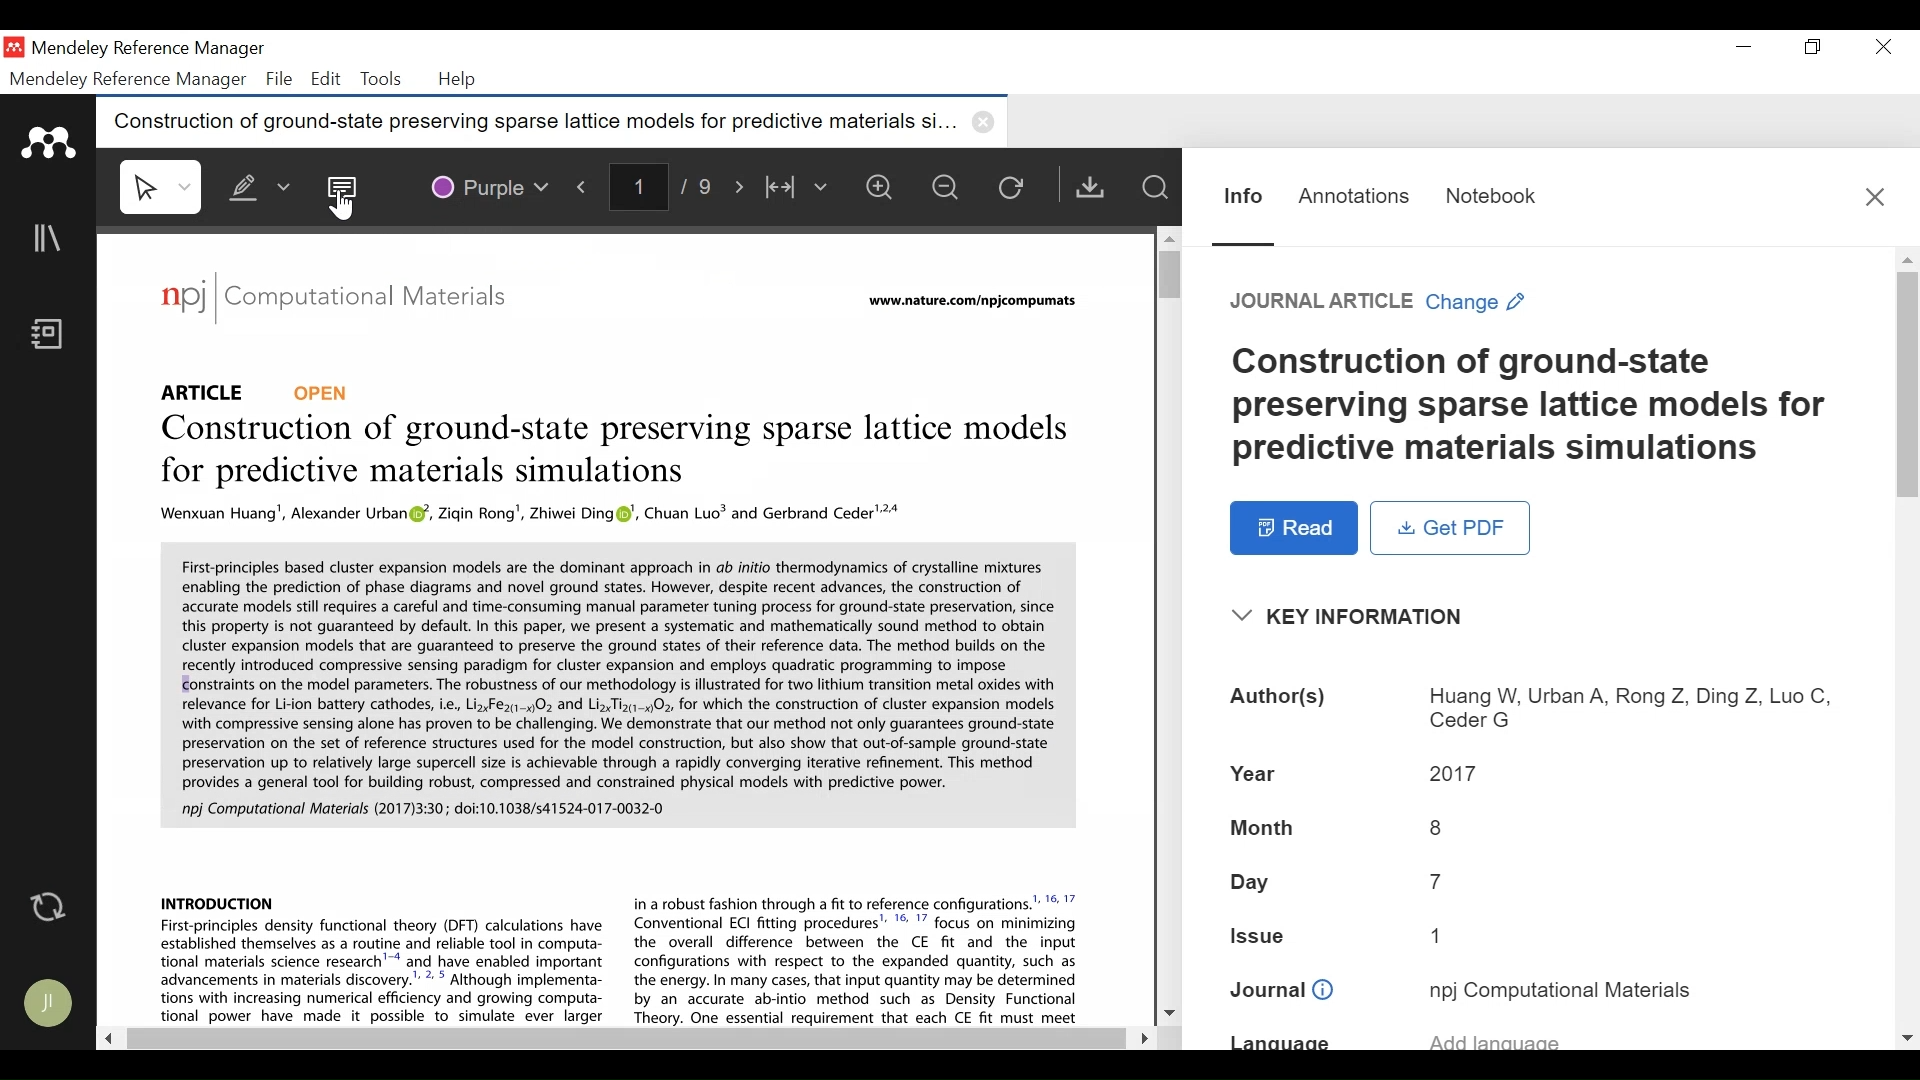 Image resolution: width=1920 pixels, height=1080 pixels. What do you see at coordinates (799, 189) in the screenshot?
I see `Width to fit` at bounding box center [799, 189].